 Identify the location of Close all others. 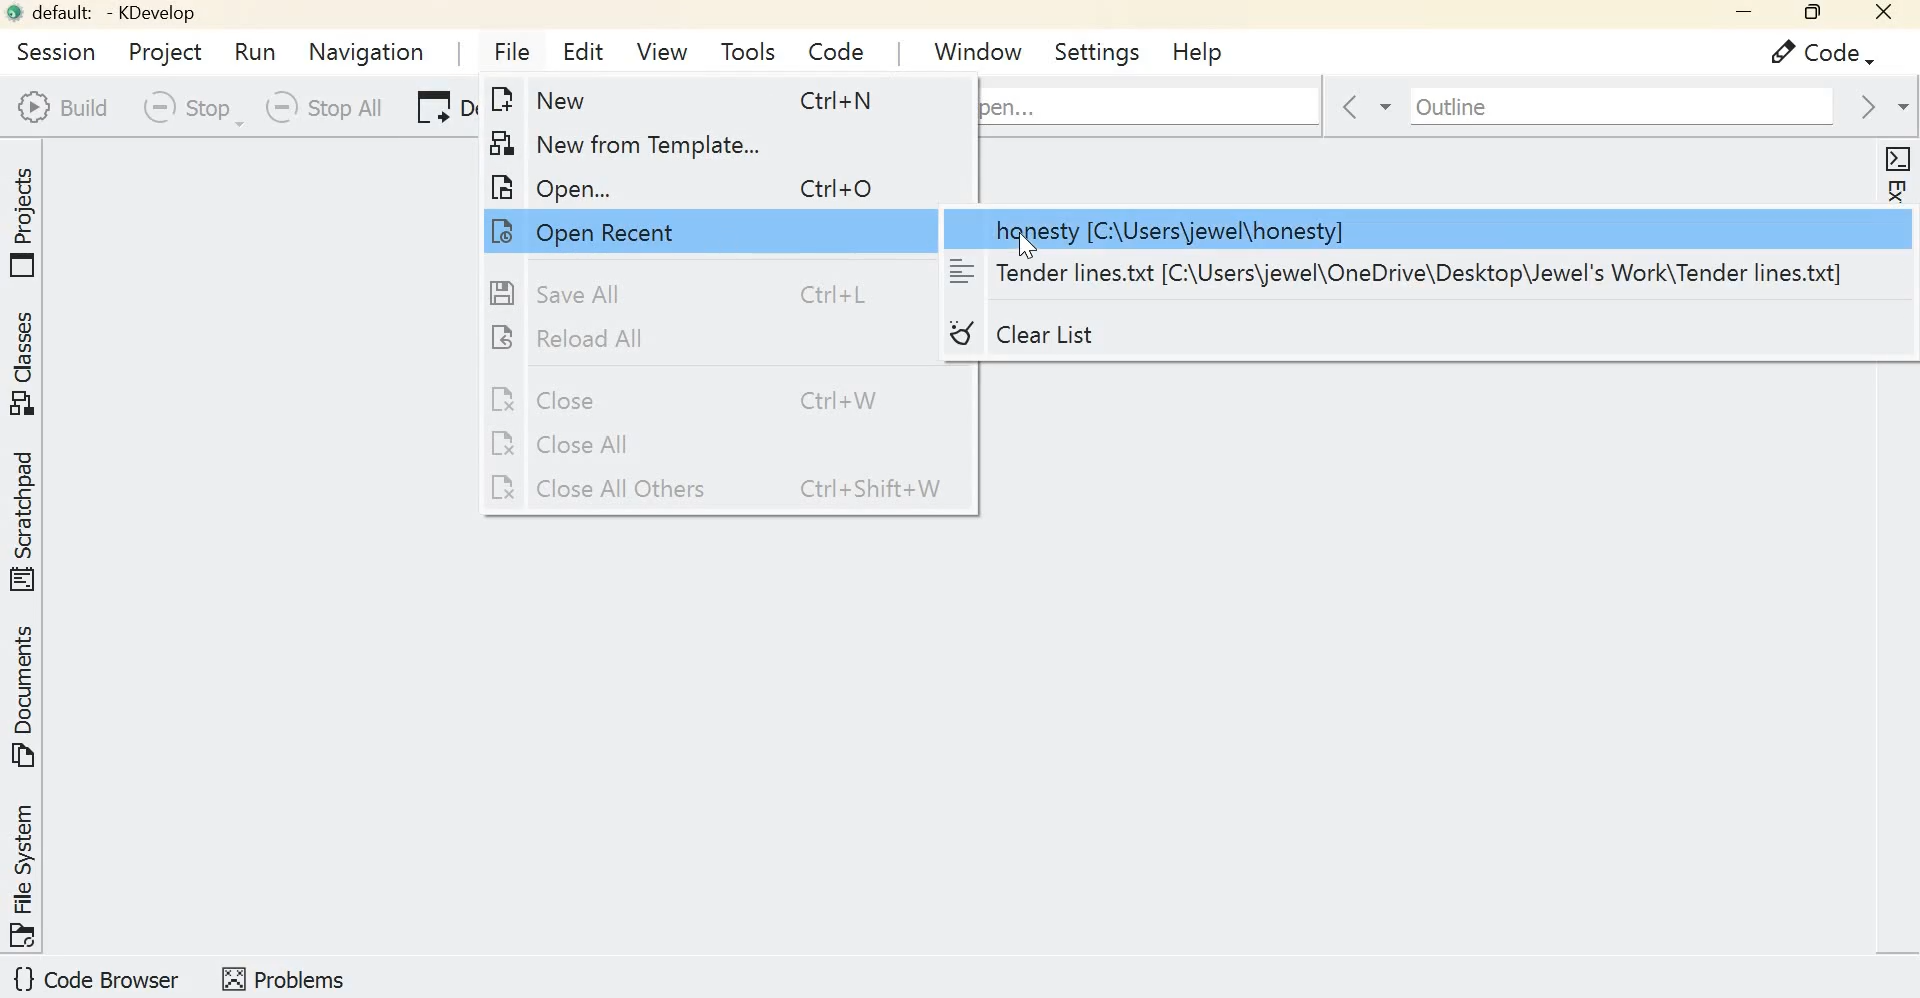
(725, 490).